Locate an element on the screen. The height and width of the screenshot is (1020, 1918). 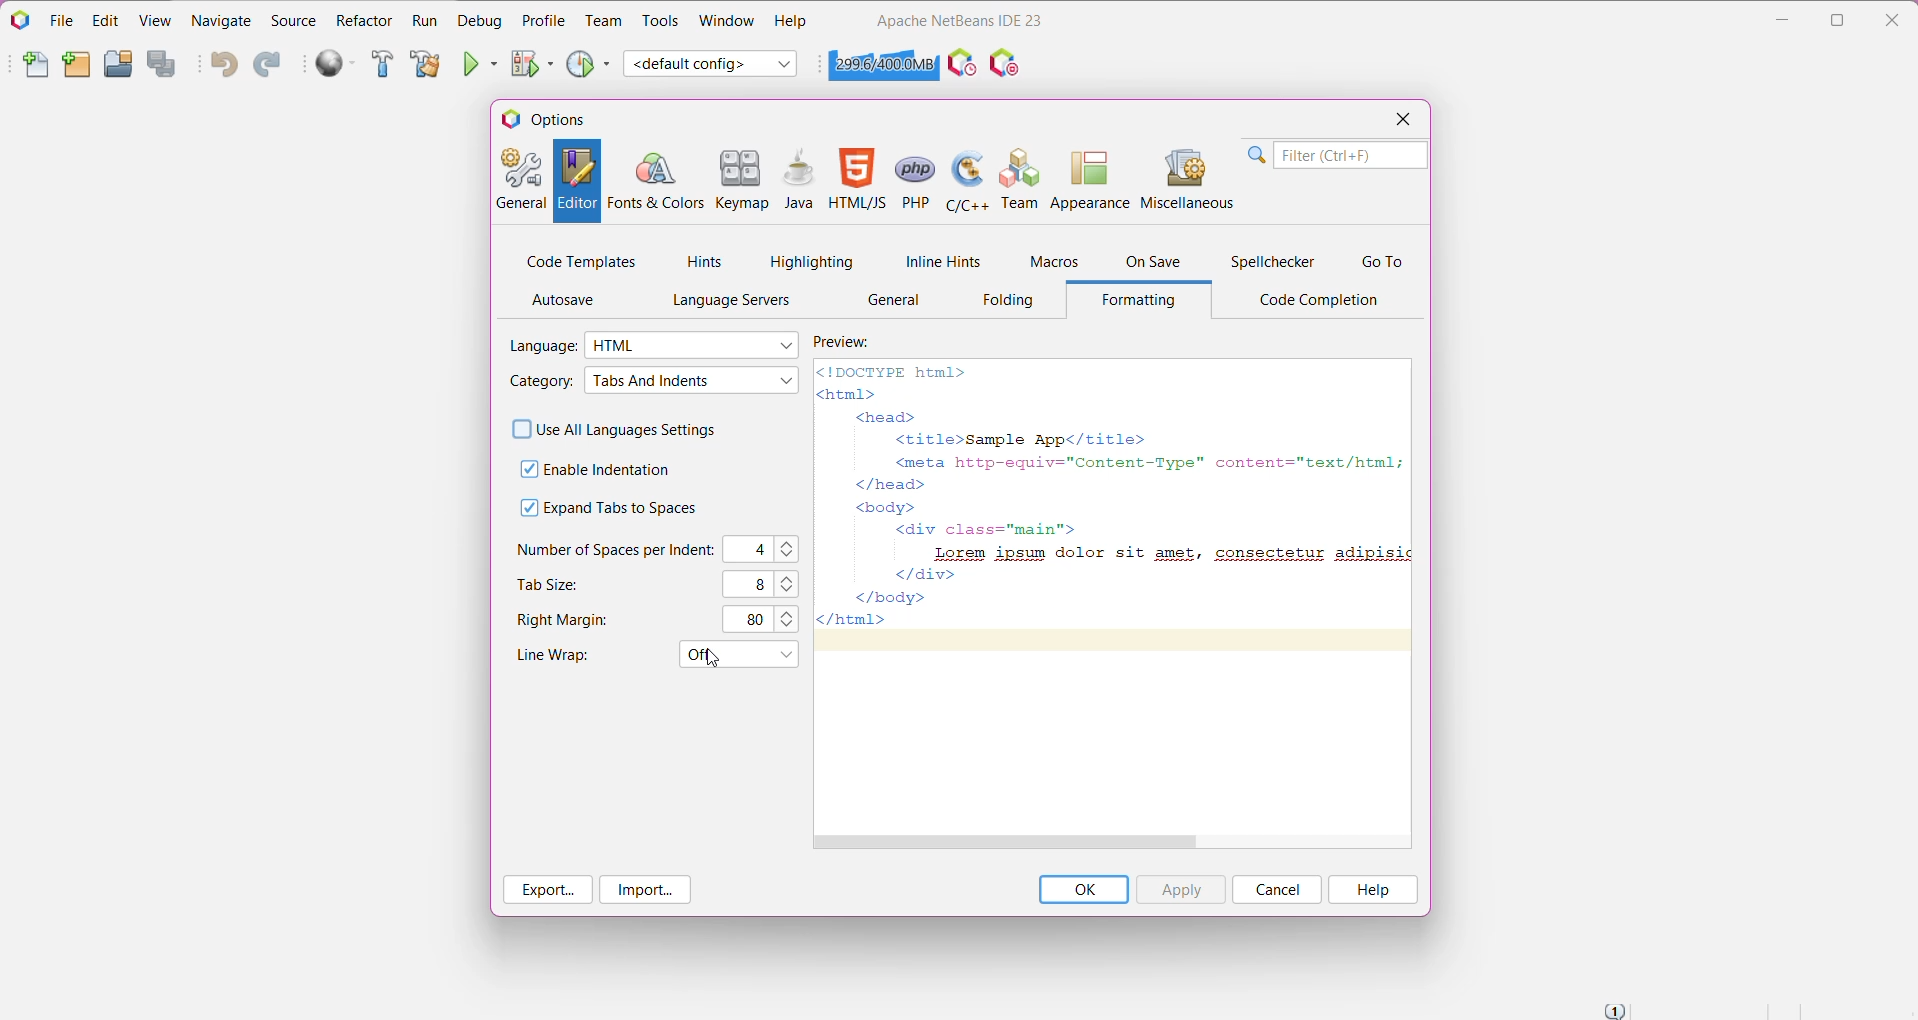
Undo is located at coordinates (223, 66).